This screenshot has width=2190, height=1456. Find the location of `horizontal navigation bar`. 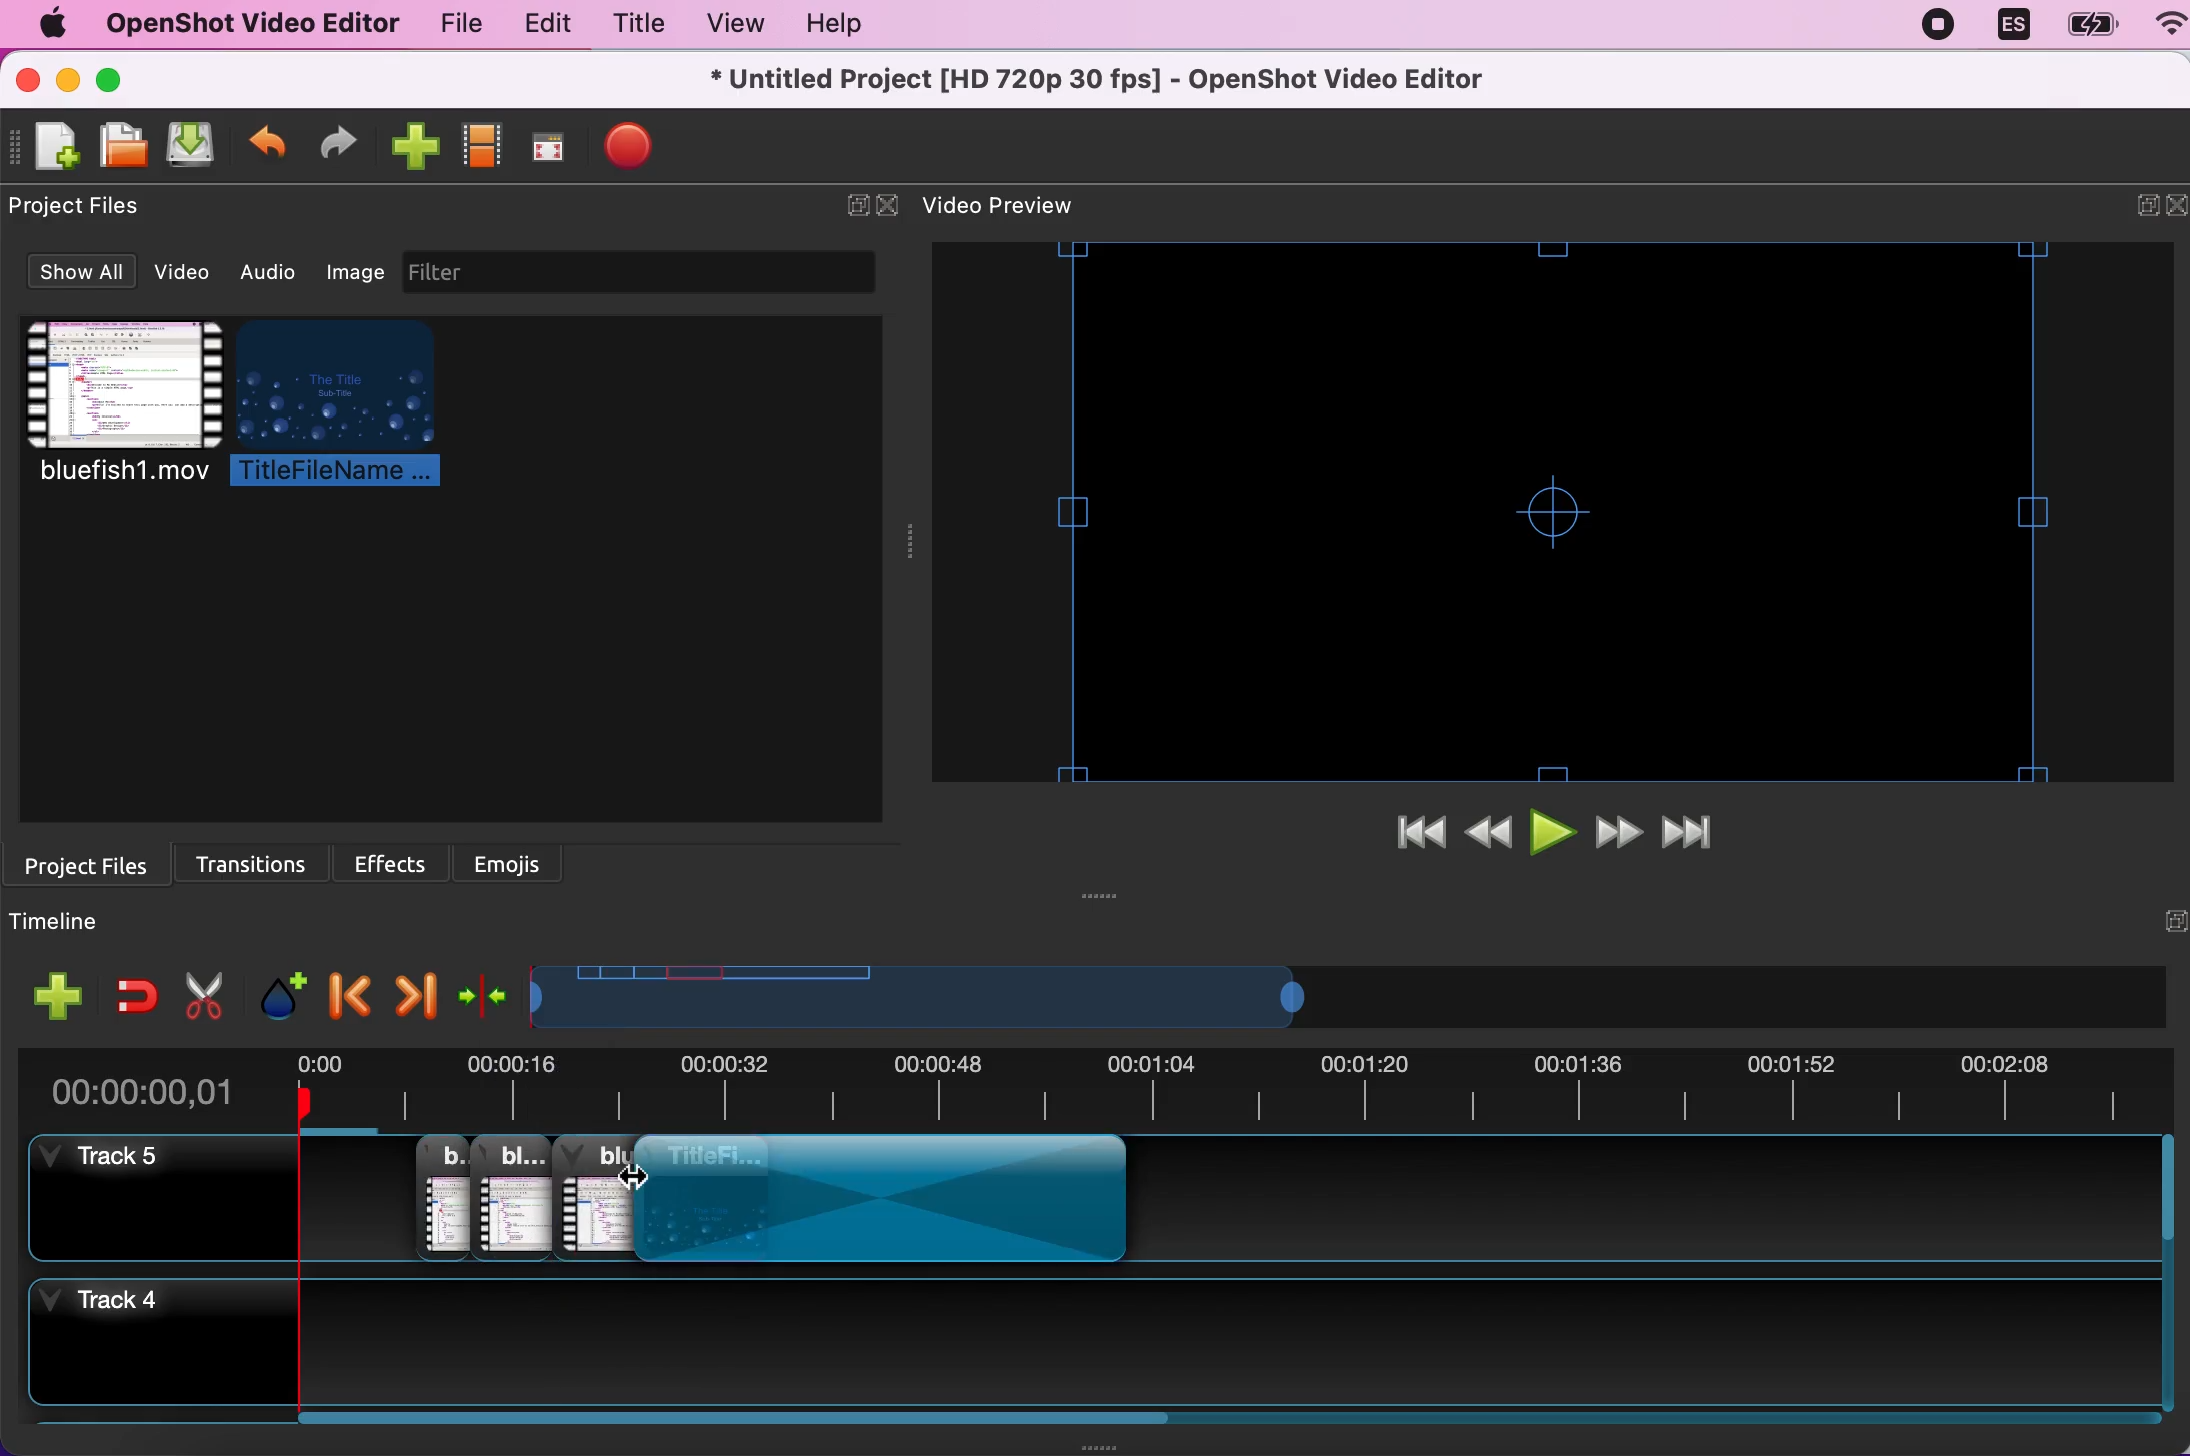

horizontal navigation bar is located at coordinates (1232, 1418).